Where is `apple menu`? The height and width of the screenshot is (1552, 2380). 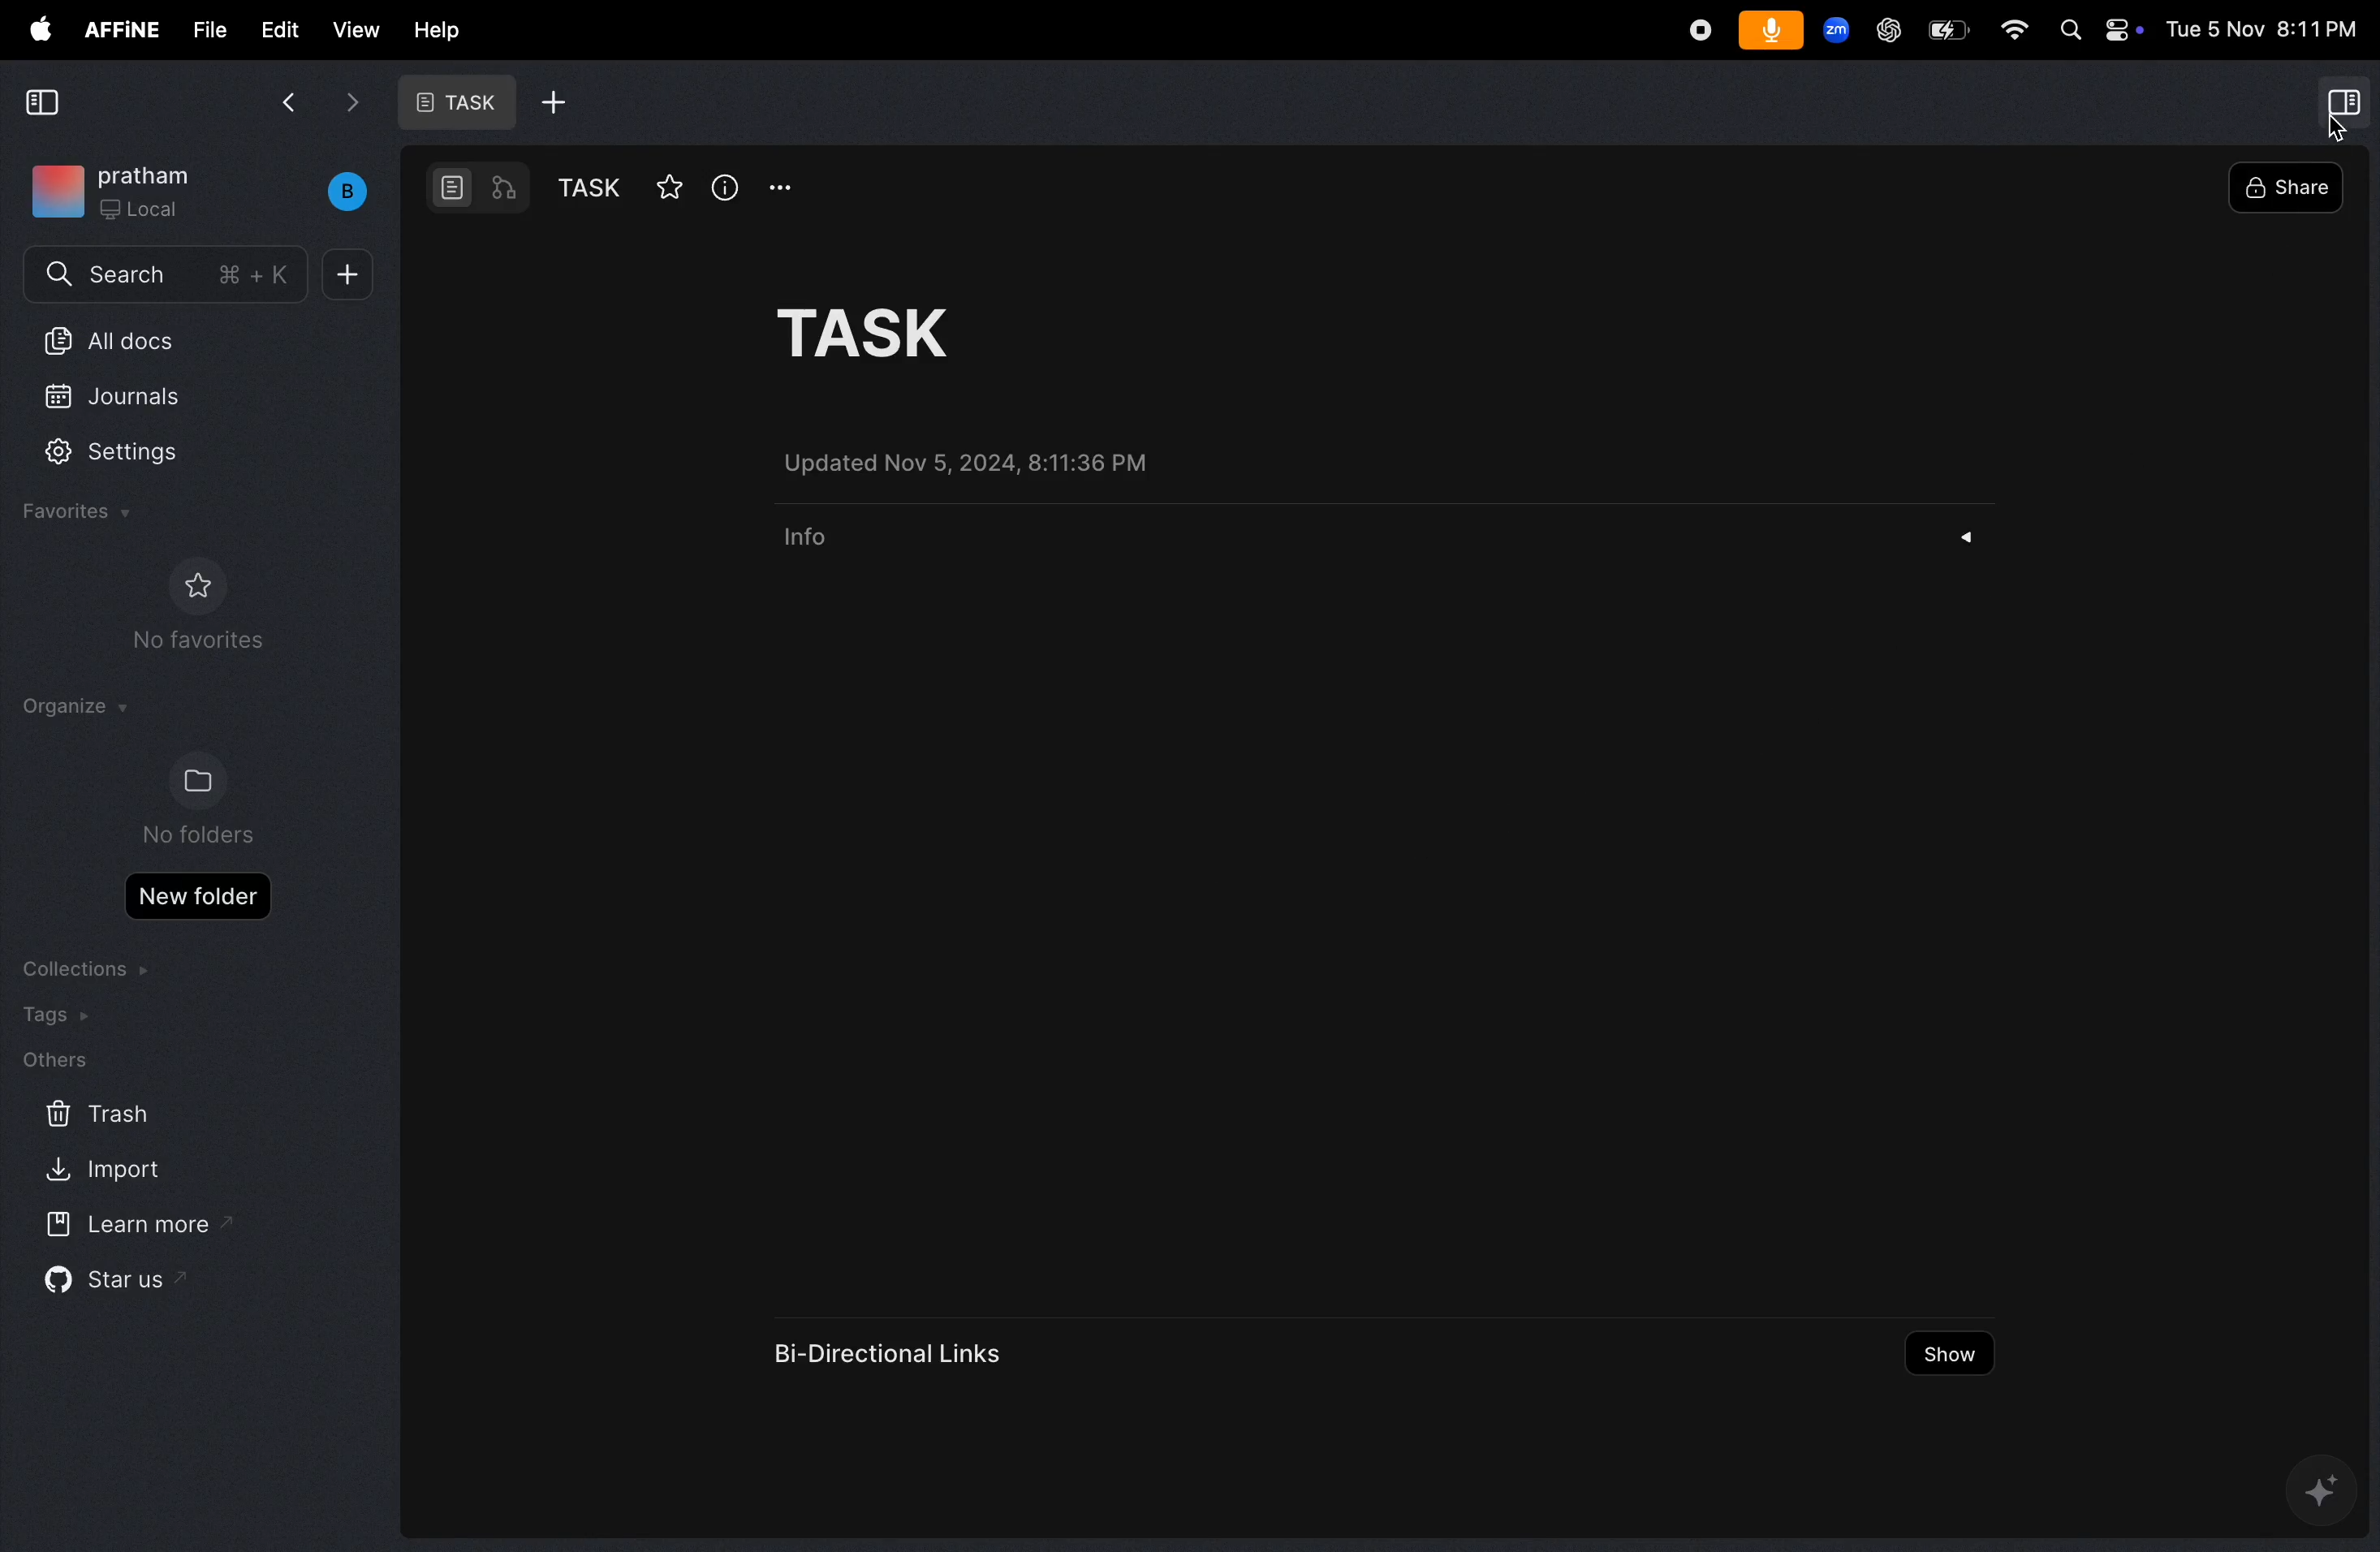 apple menu is located at coordinates (33, 29).